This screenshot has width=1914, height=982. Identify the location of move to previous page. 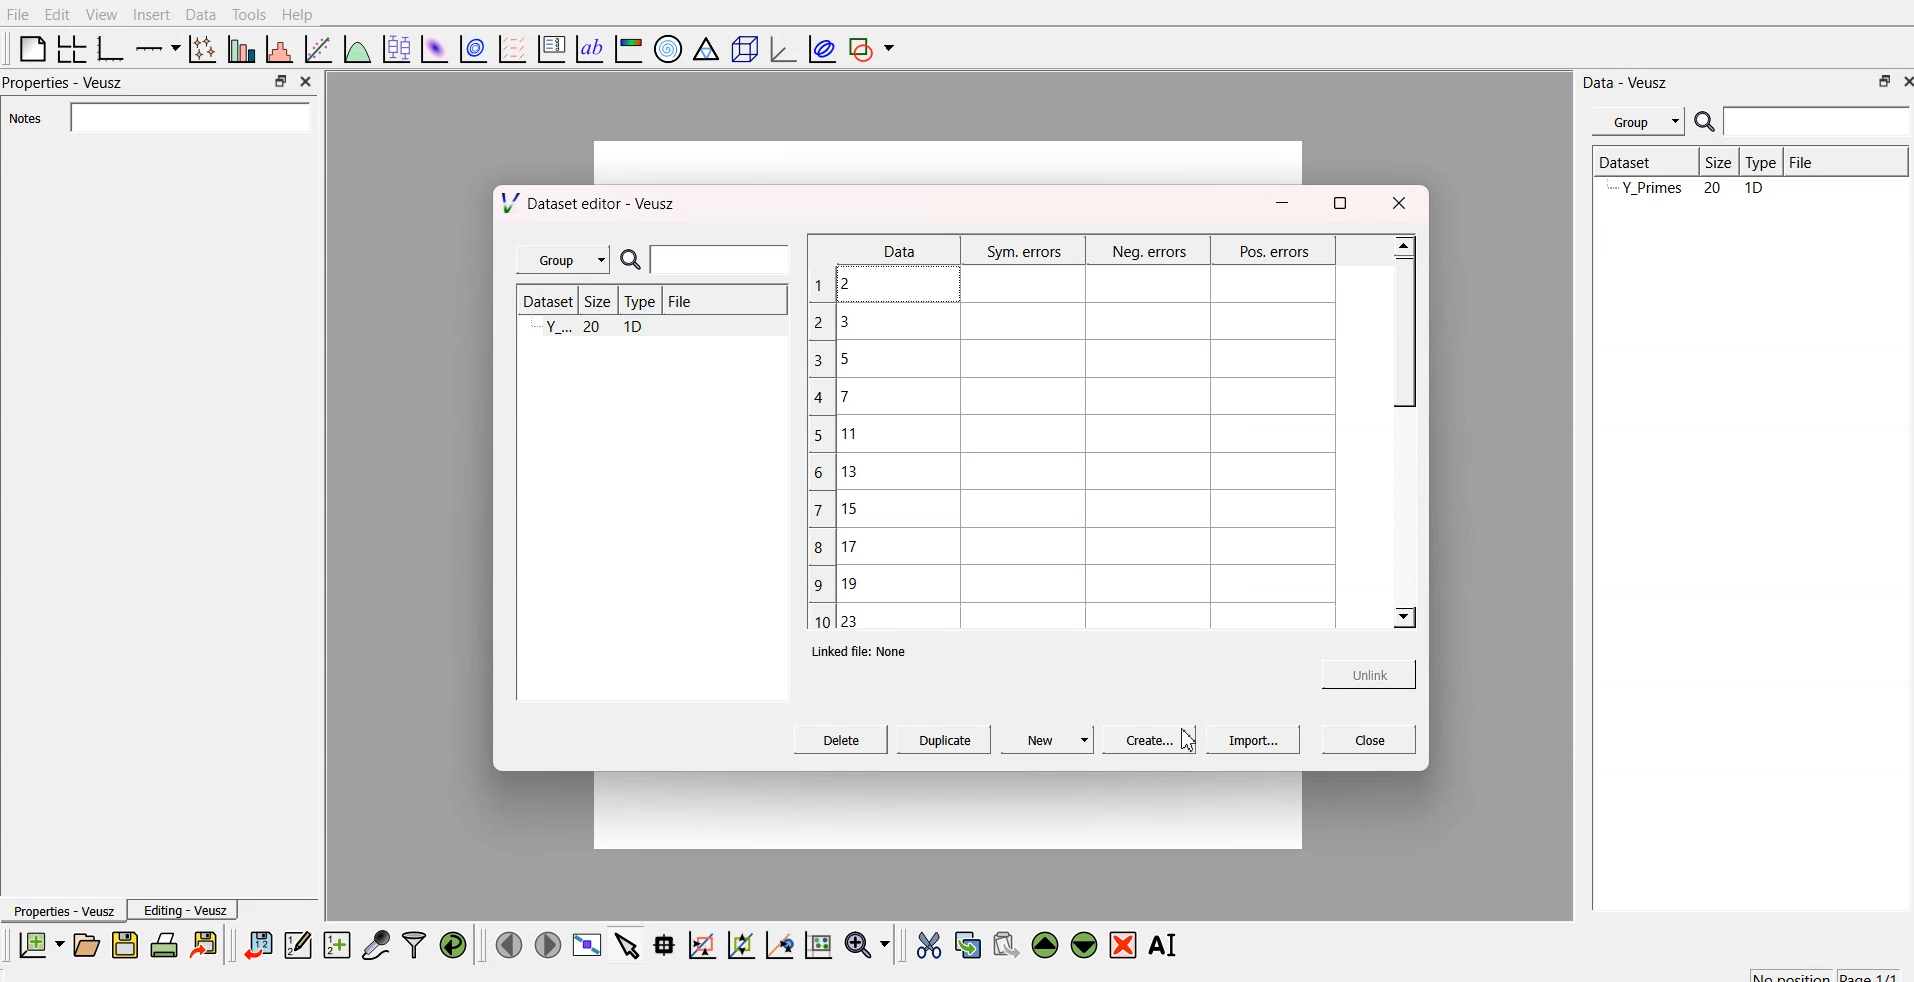
(506, 944).